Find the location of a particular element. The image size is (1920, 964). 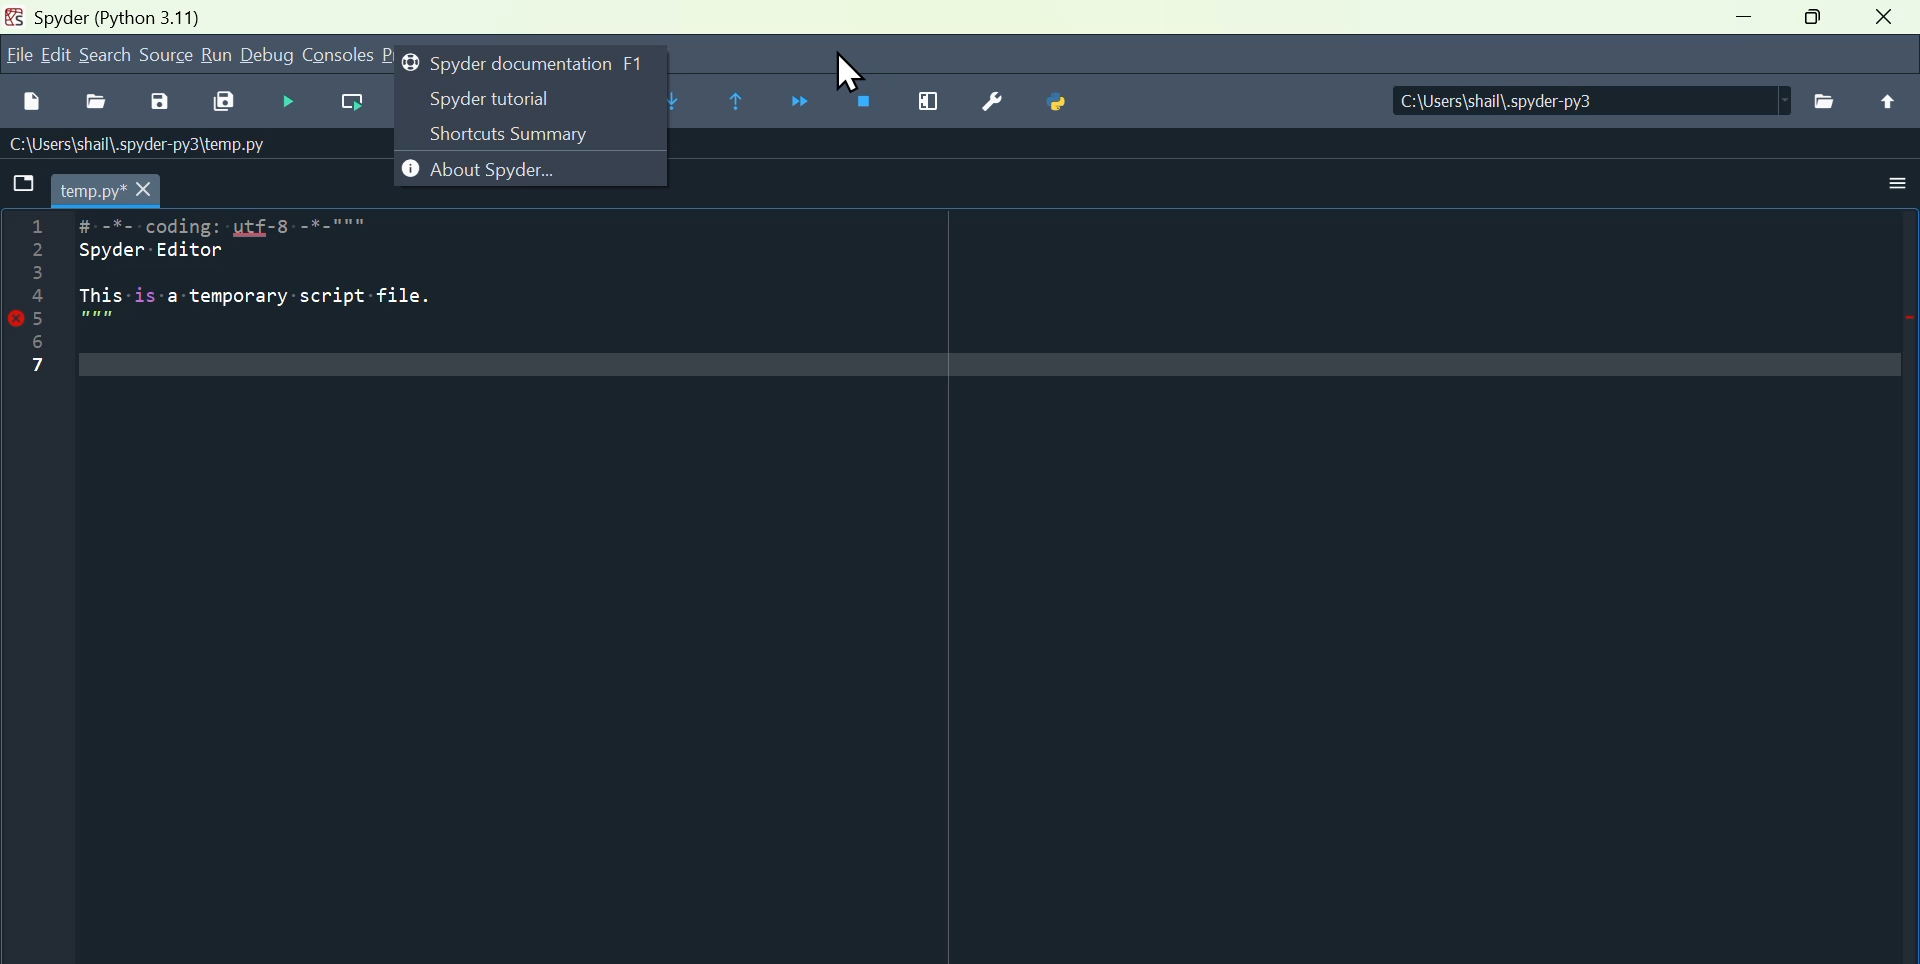

close is located at coordinates (1889, 18).